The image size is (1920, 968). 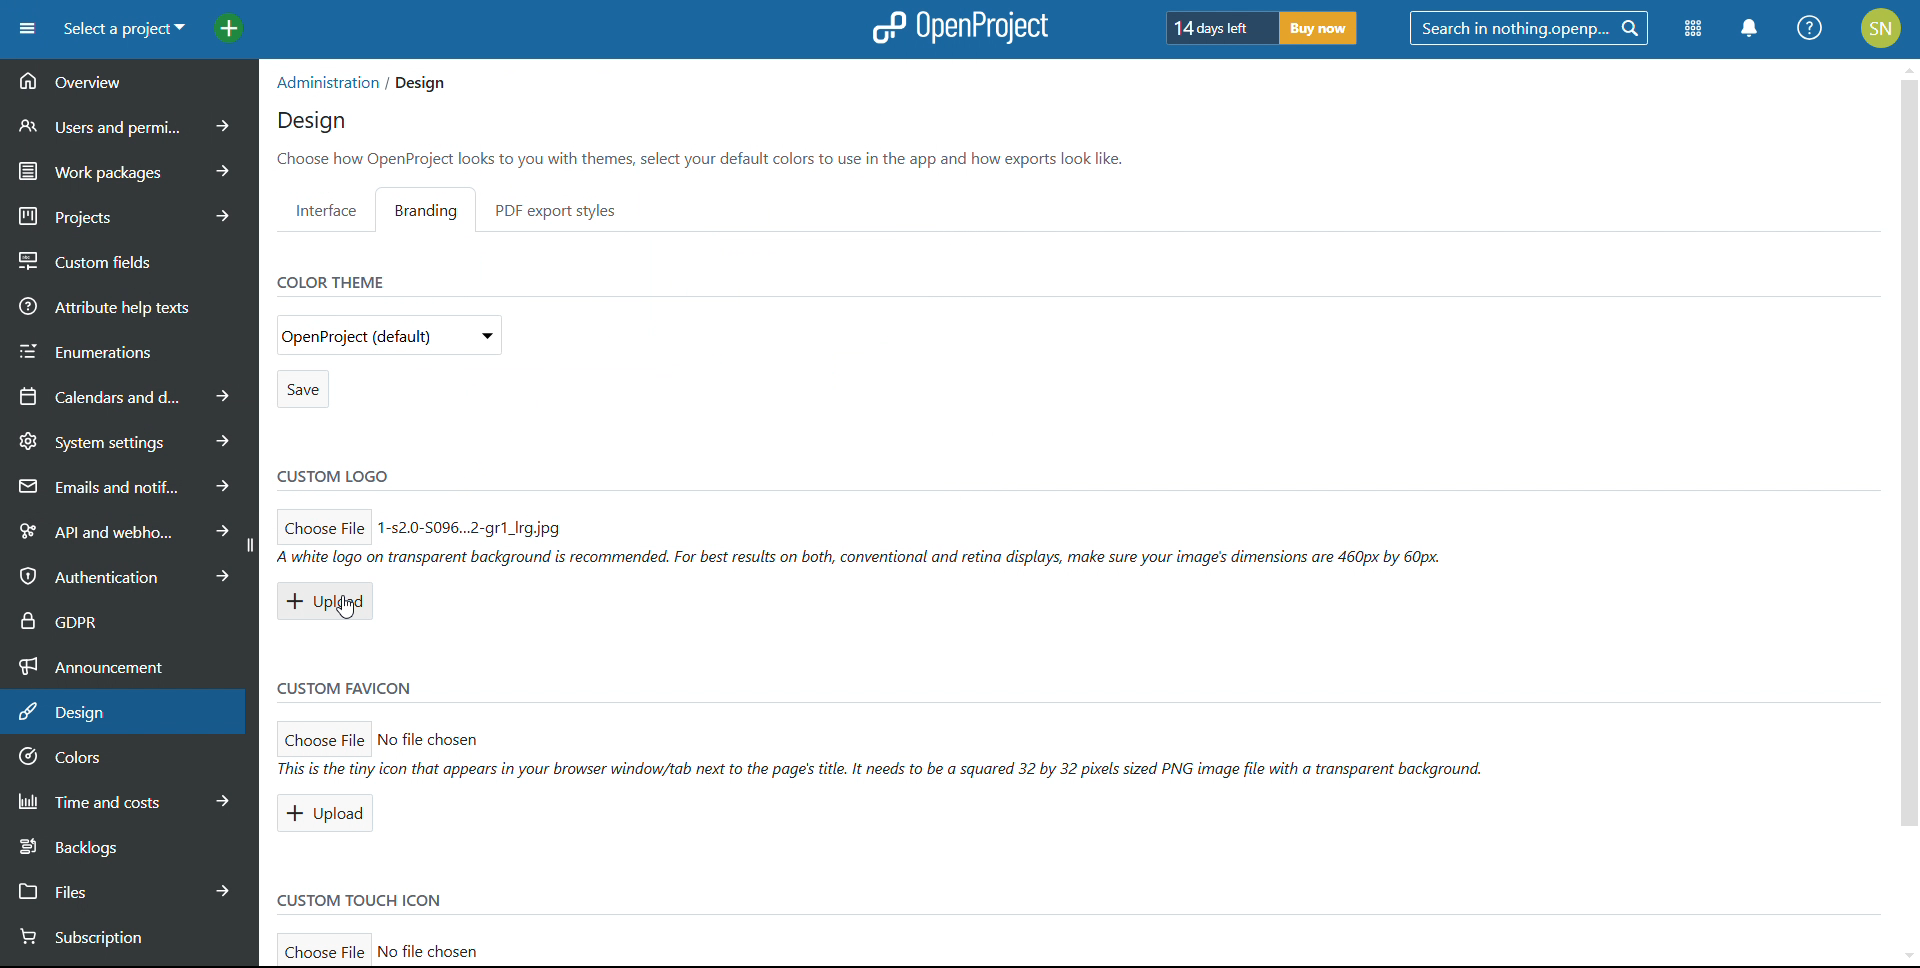 What do you see at coordinates (324, 82) in the screenshot?
I see `administration` at bounding box center [324, 82].